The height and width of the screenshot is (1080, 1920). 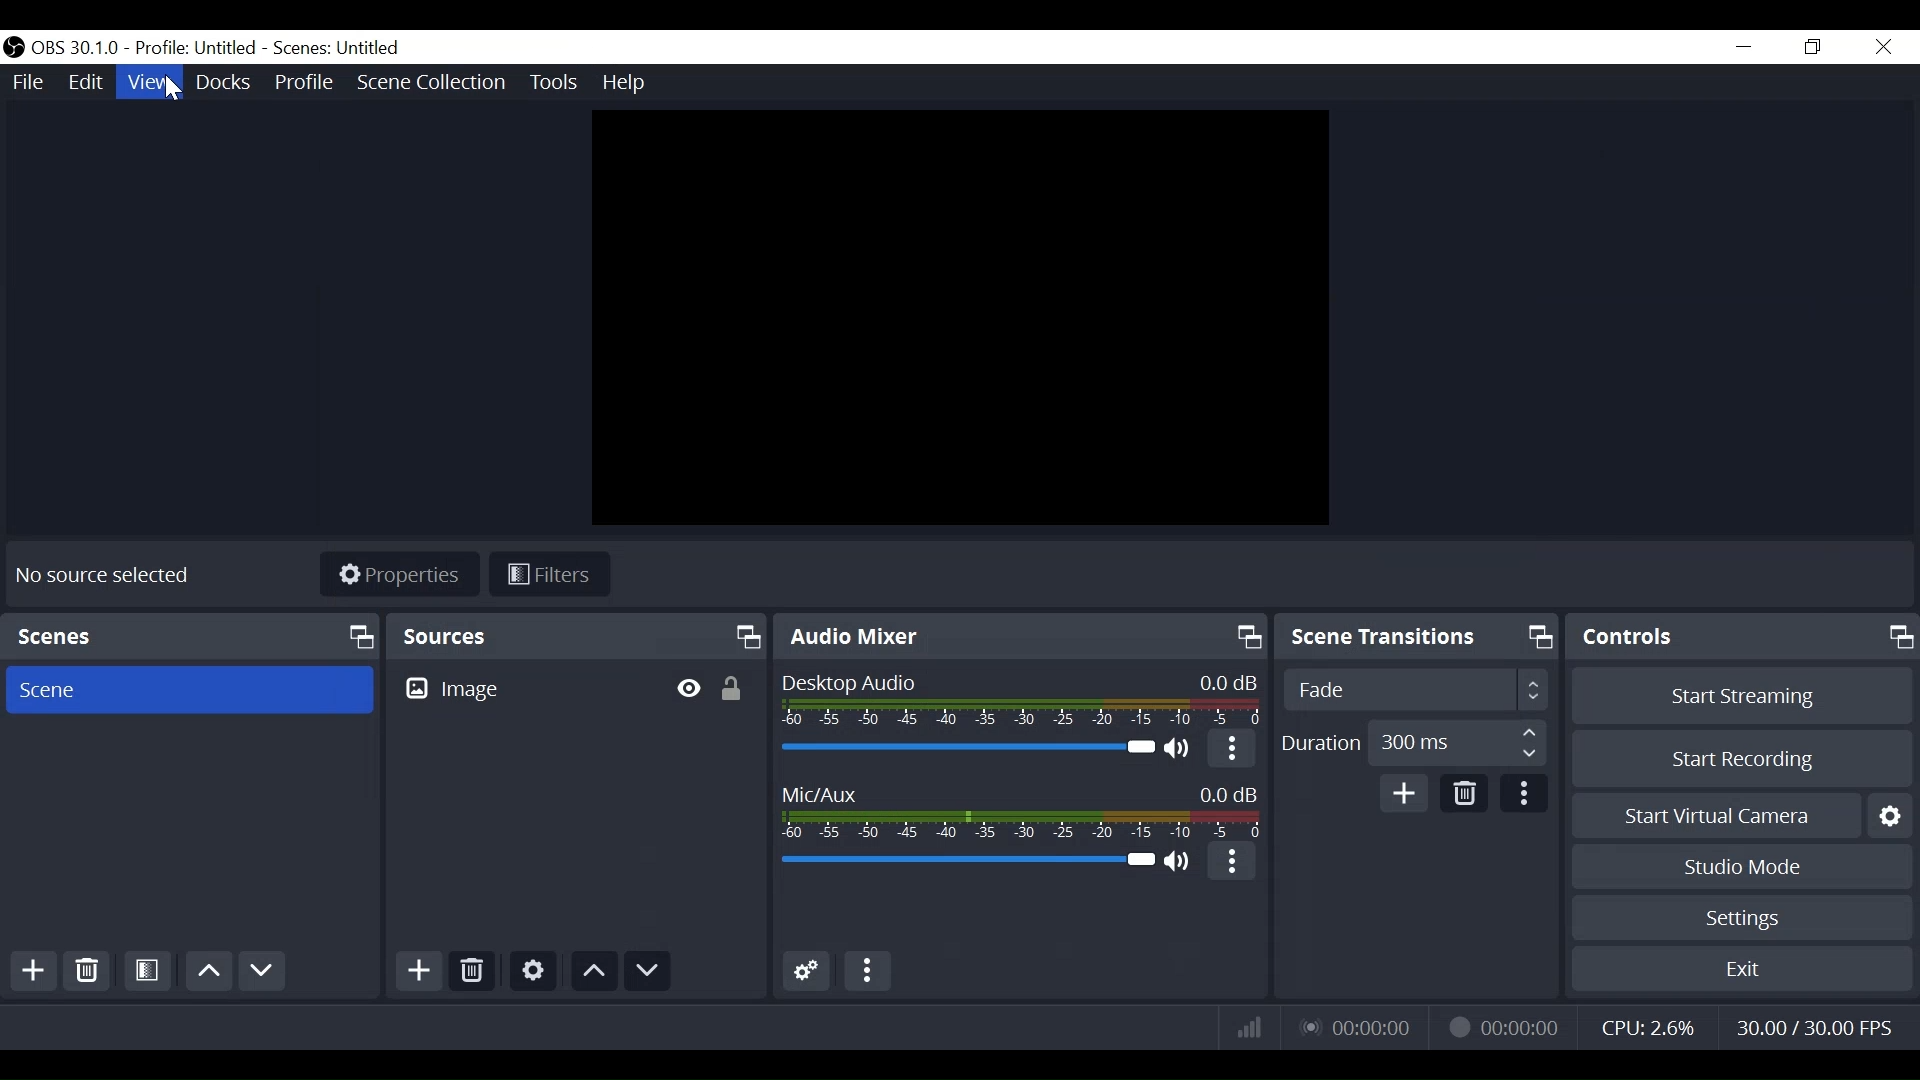 I want to click on File, so click(x=31, y=82).